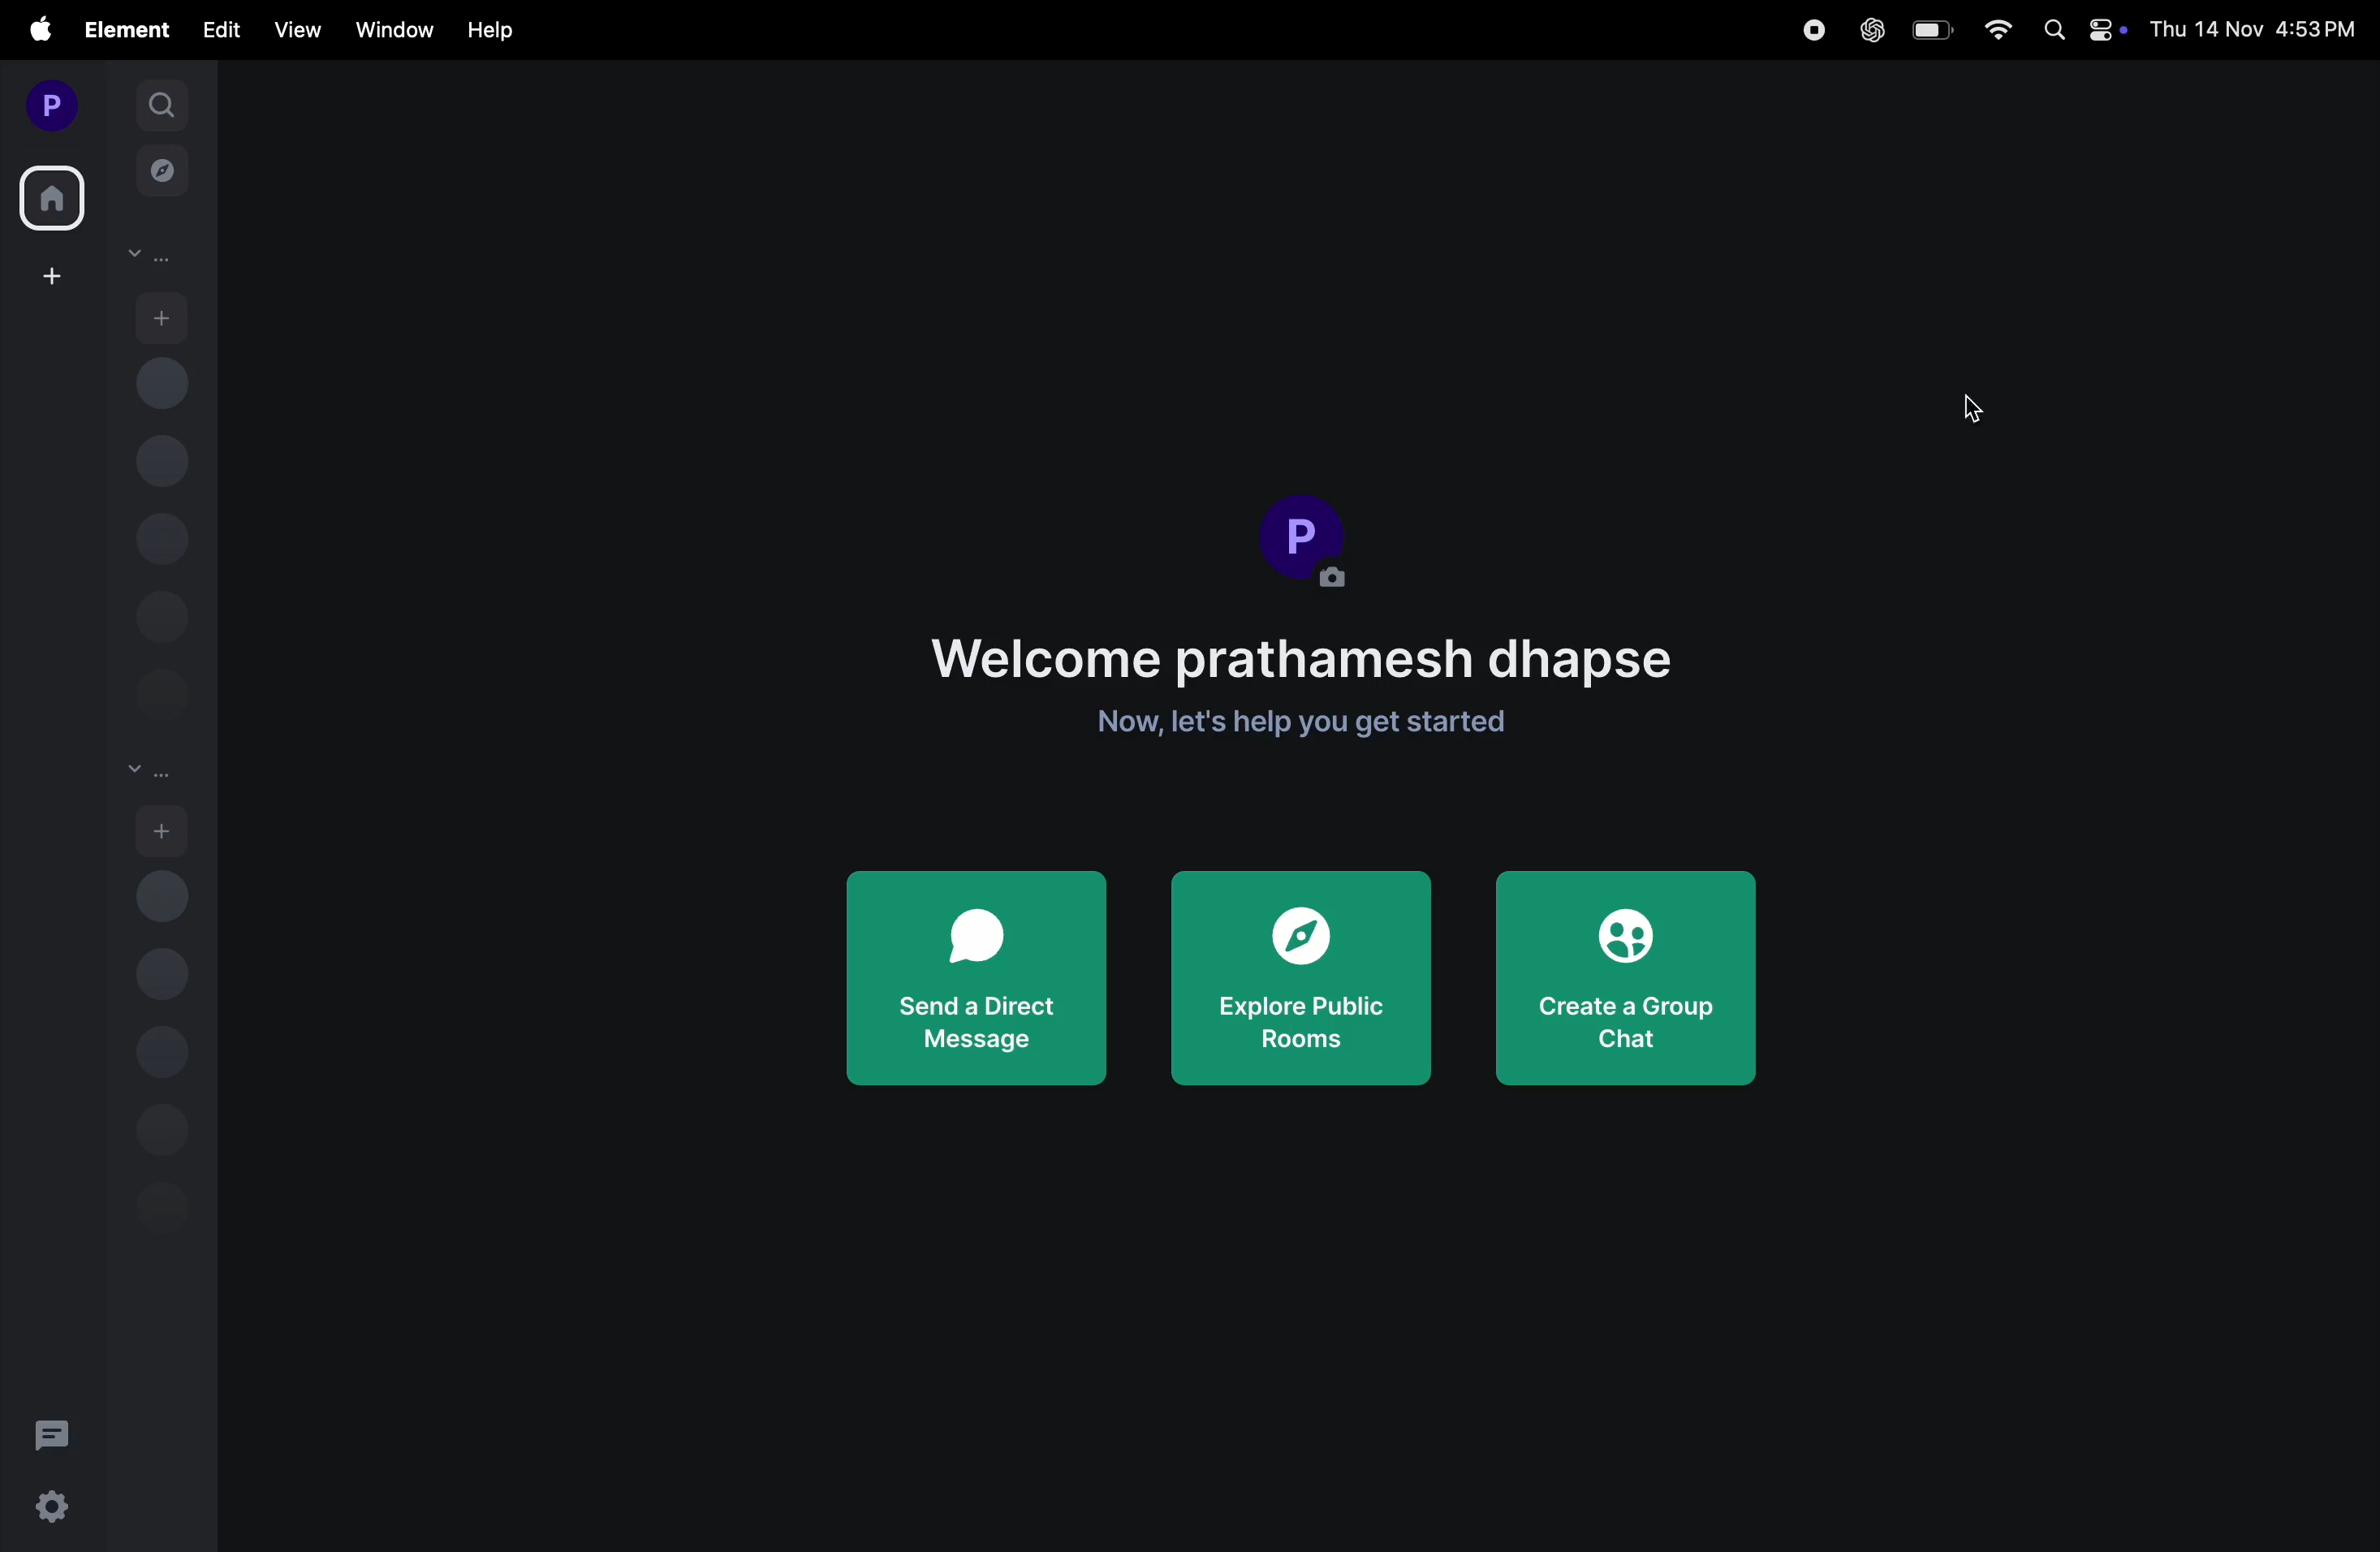 The width and height of the screenshot is (2380, 1552). Describe the element at coordinates (973, 980) in the screenshot. I see `send direct message` at that location.